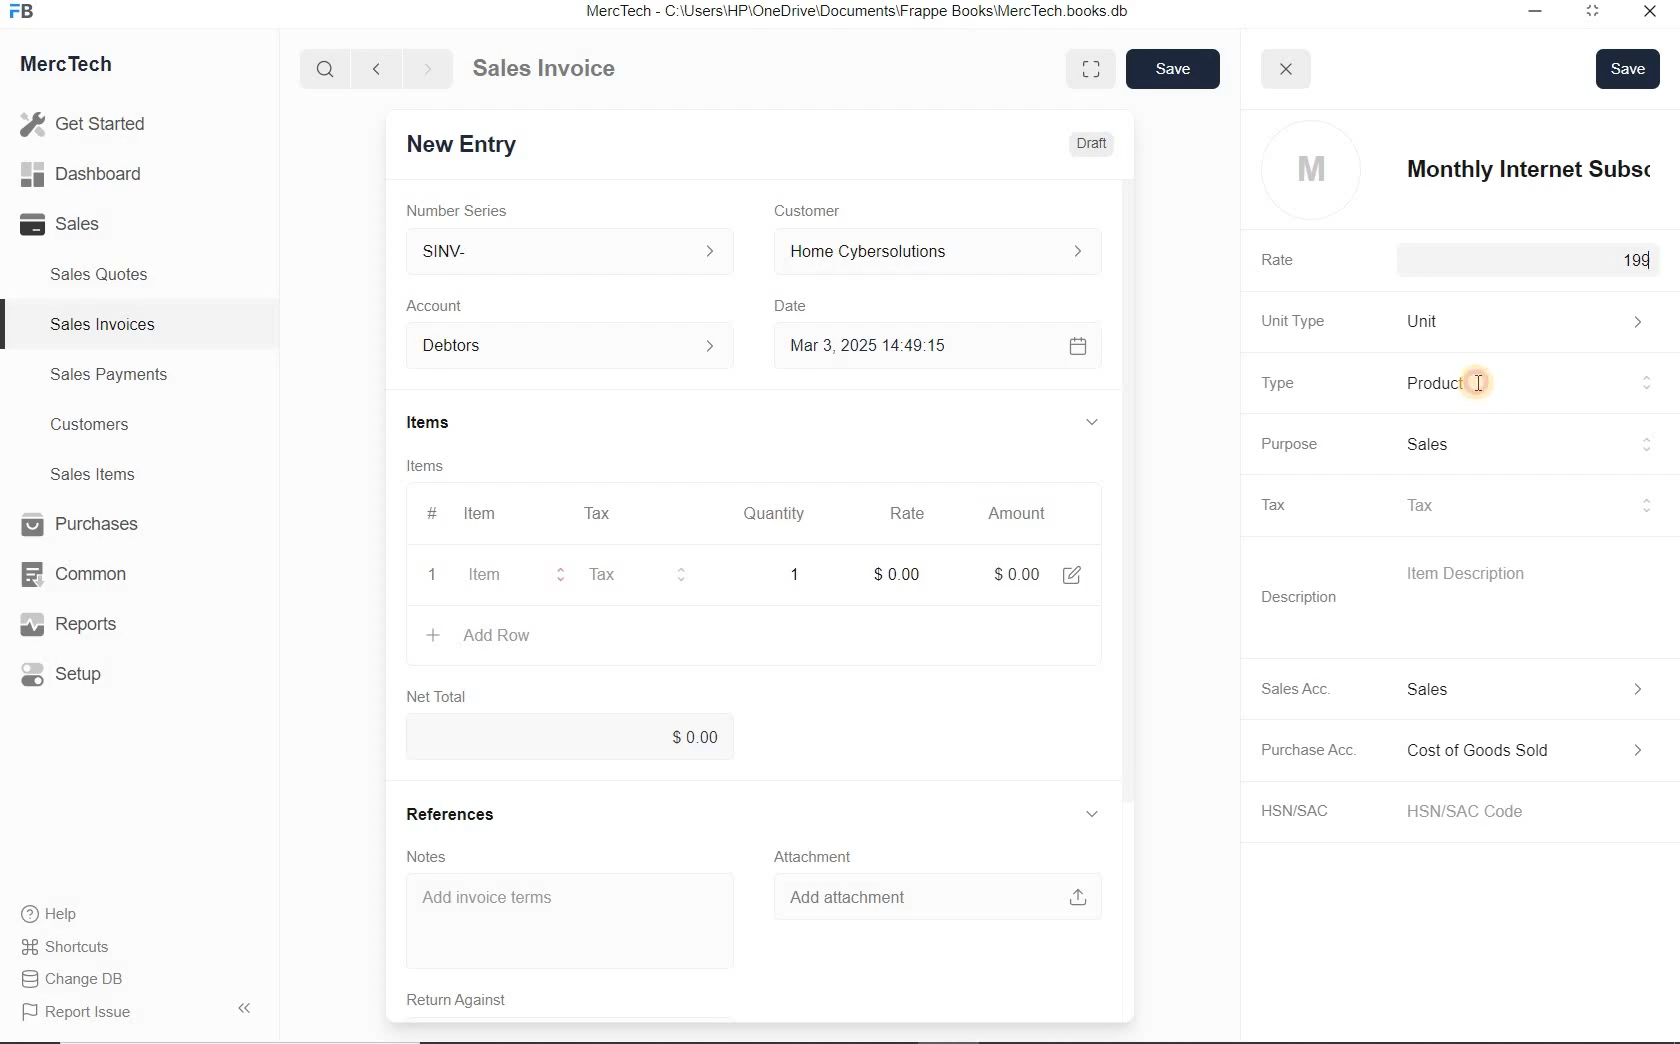 Image resolution: width=1680 pixels, height=1044 pixels. What do you see at coordinates (90, 224) in the screenshot?
I see `Sales` at bounding box center [90, 224].